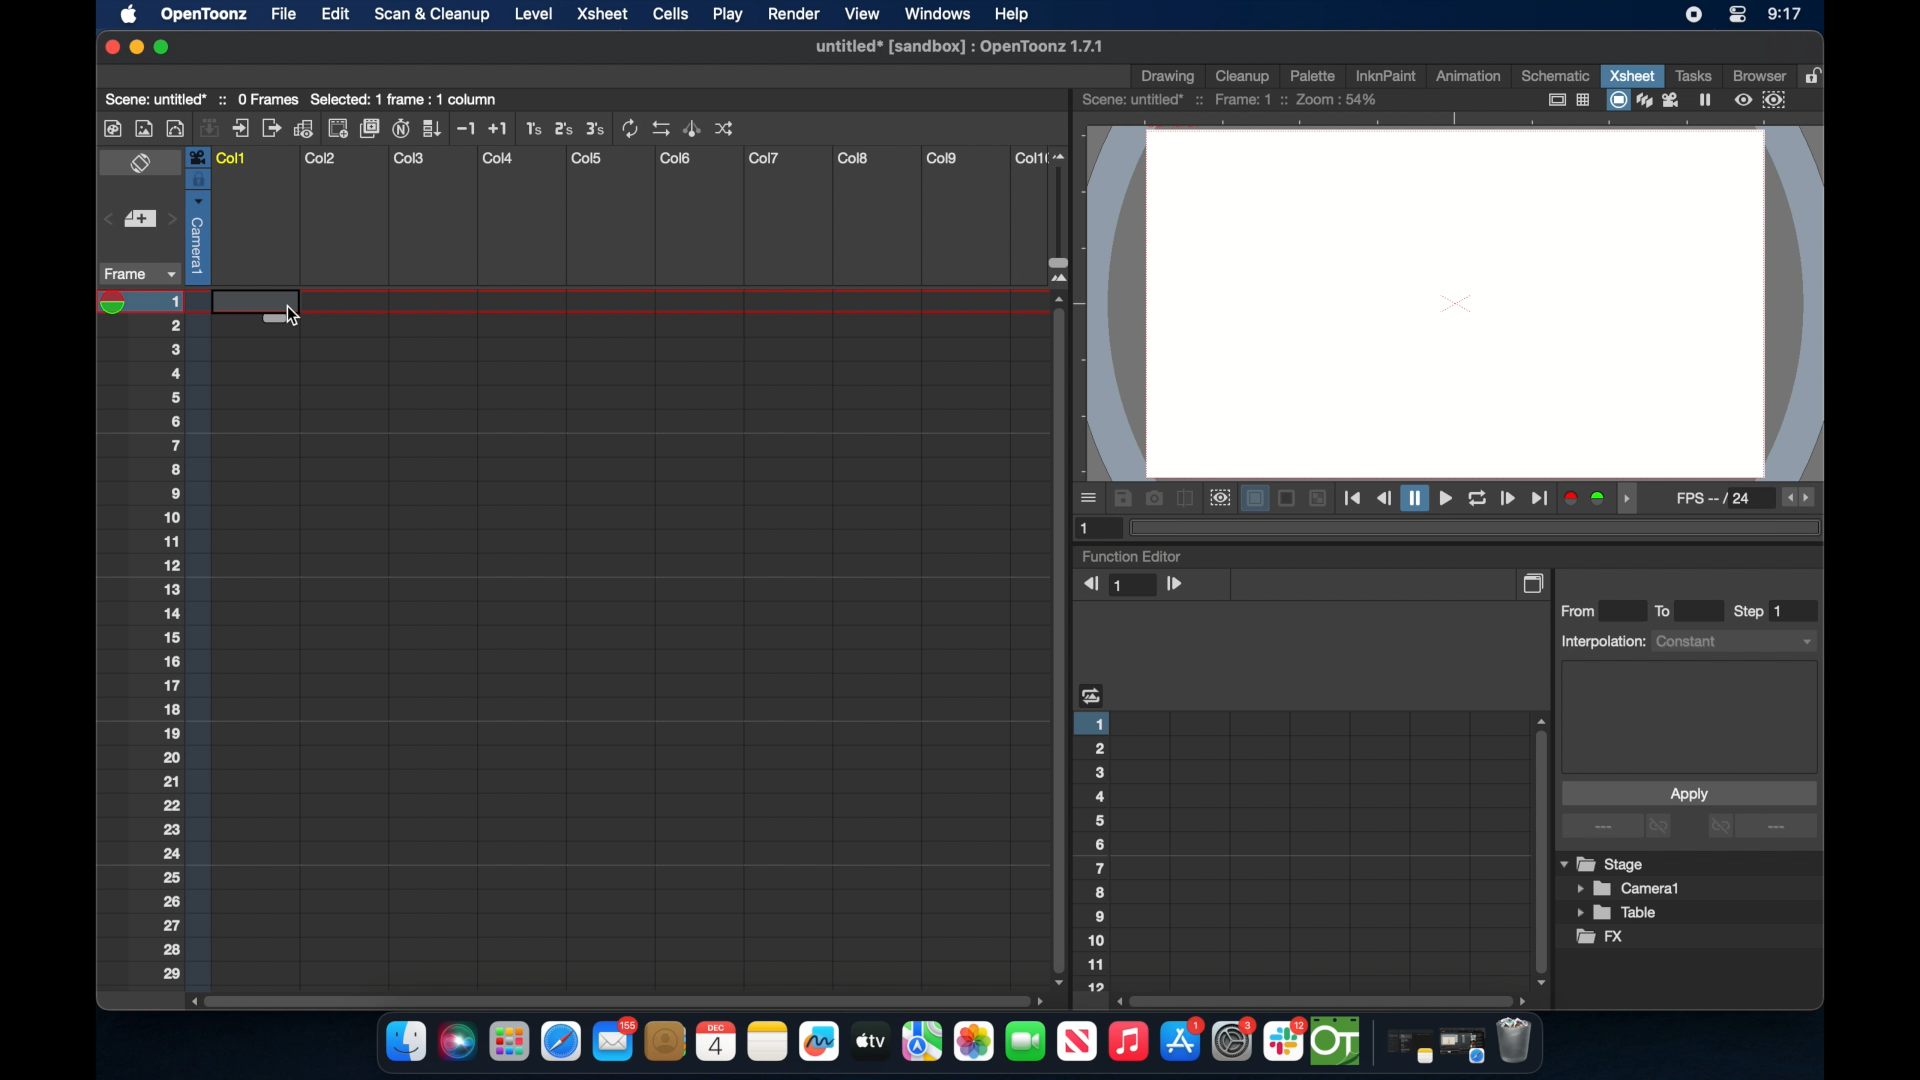 The image size is (1920, 1080). What do you see at coordinates (1716, 502) in the screenshot?
I see `fps` at bounding box center [1716, 502].